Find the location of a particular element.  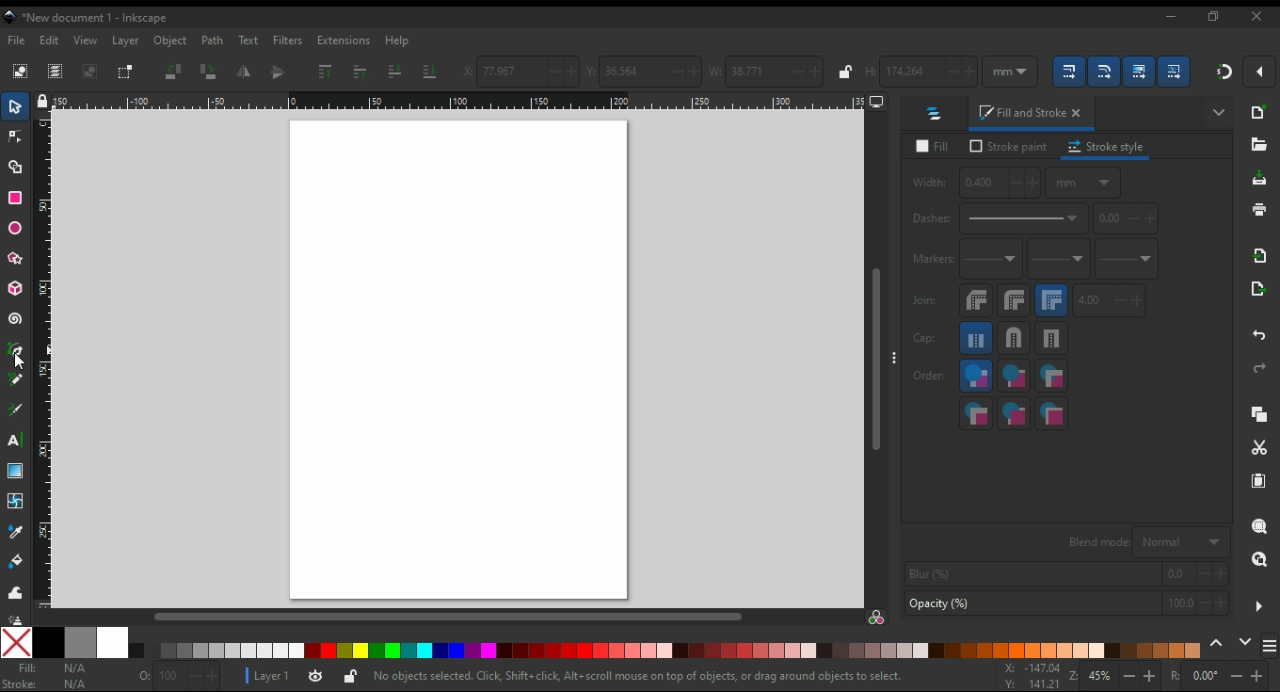

shortcuts and notifications is located at coordinates (648, 676).